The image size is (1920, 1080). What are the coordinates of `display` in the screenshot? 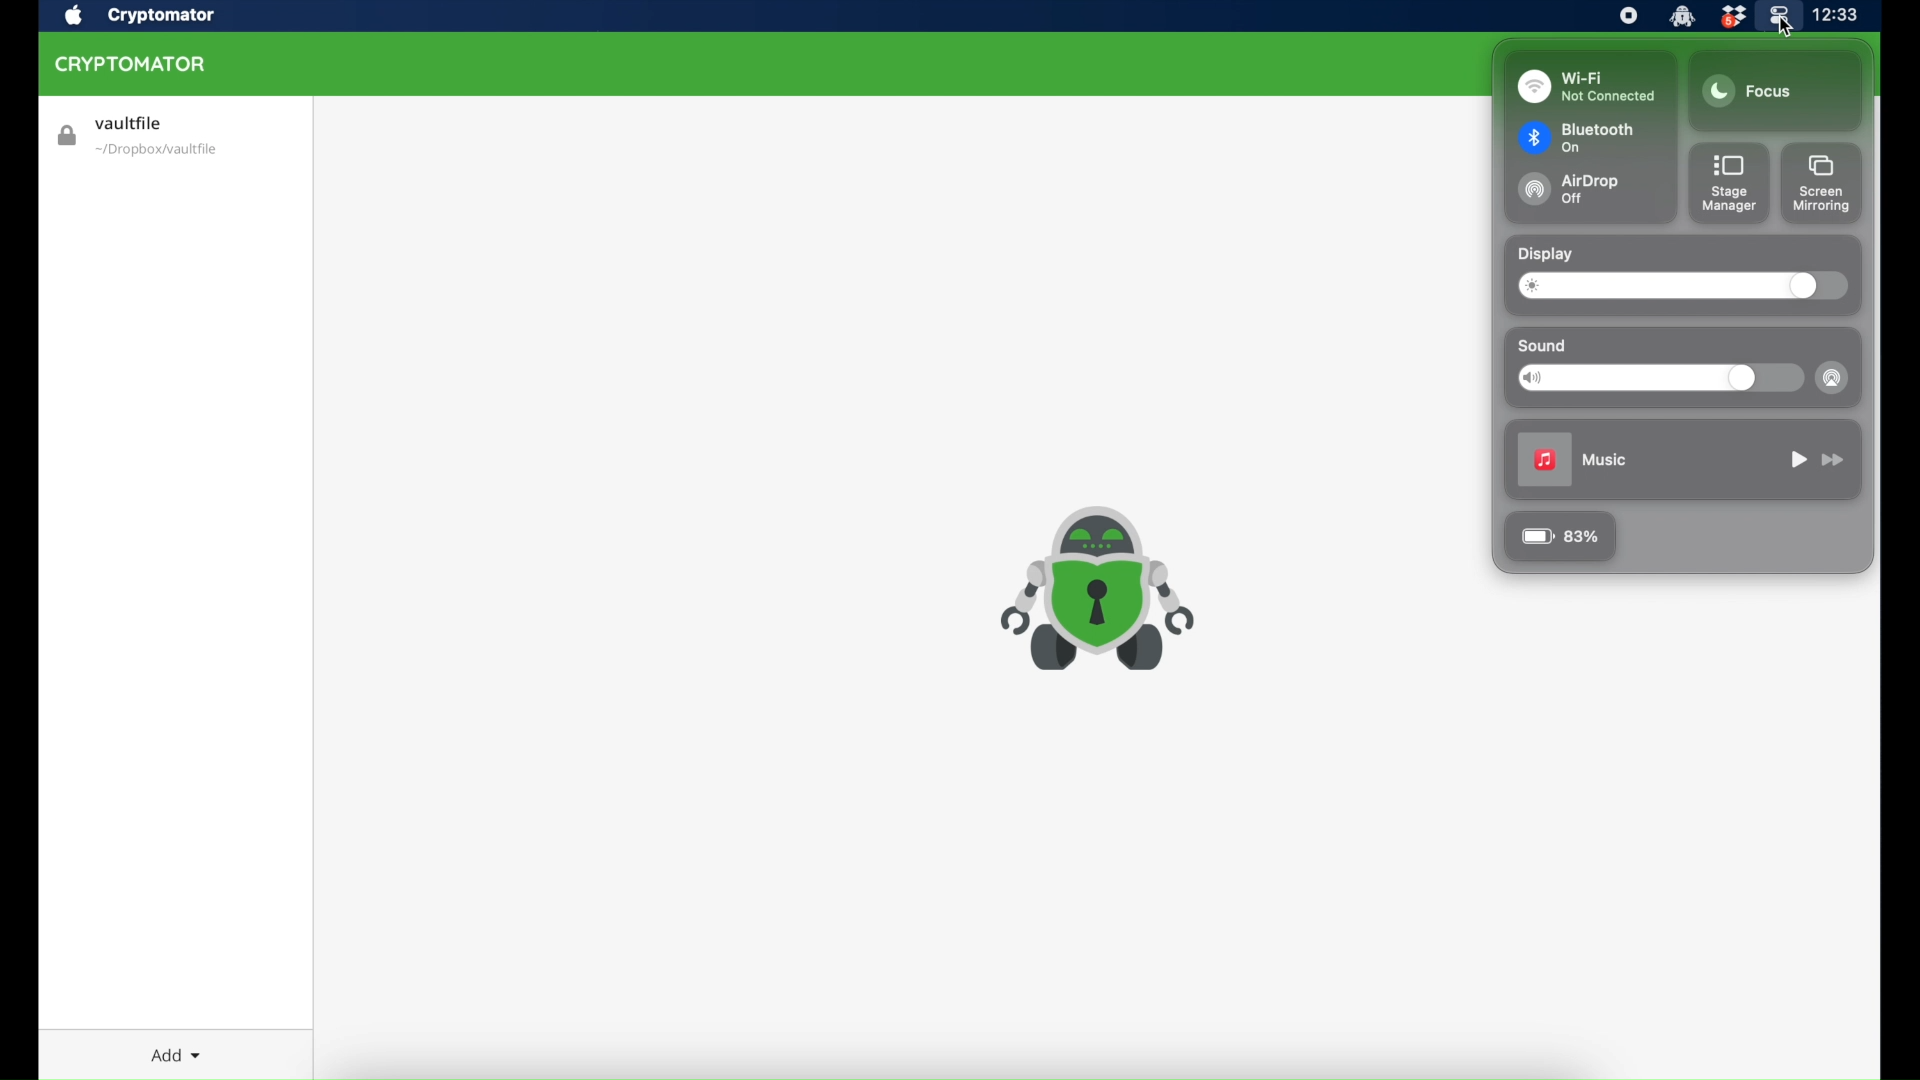 It's located at (1686, 275).